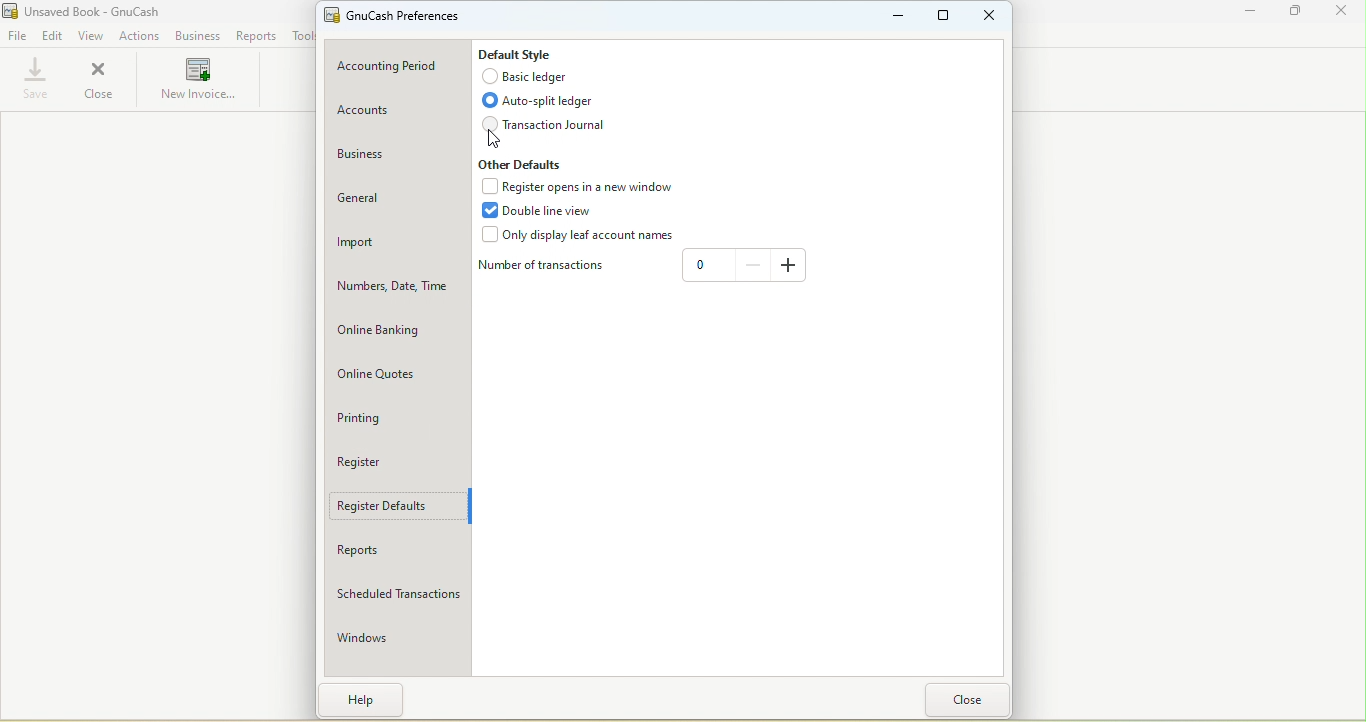  Describe the element at coordinates (31, 80) in the screenshot. I see `Save` at that location.